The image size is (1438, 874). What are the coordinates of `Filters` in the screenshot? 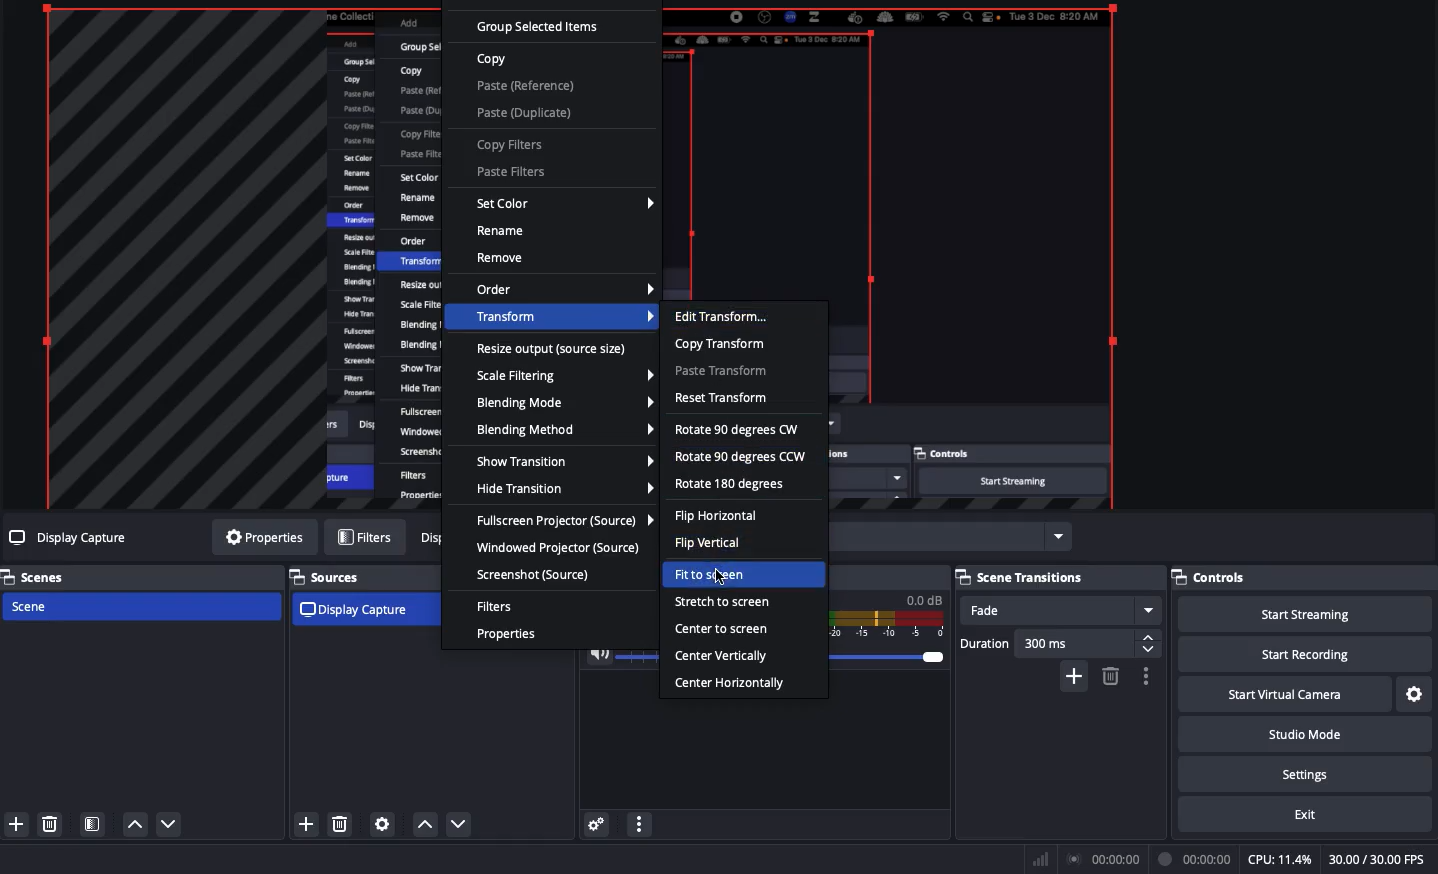 It's located at (496, 606).